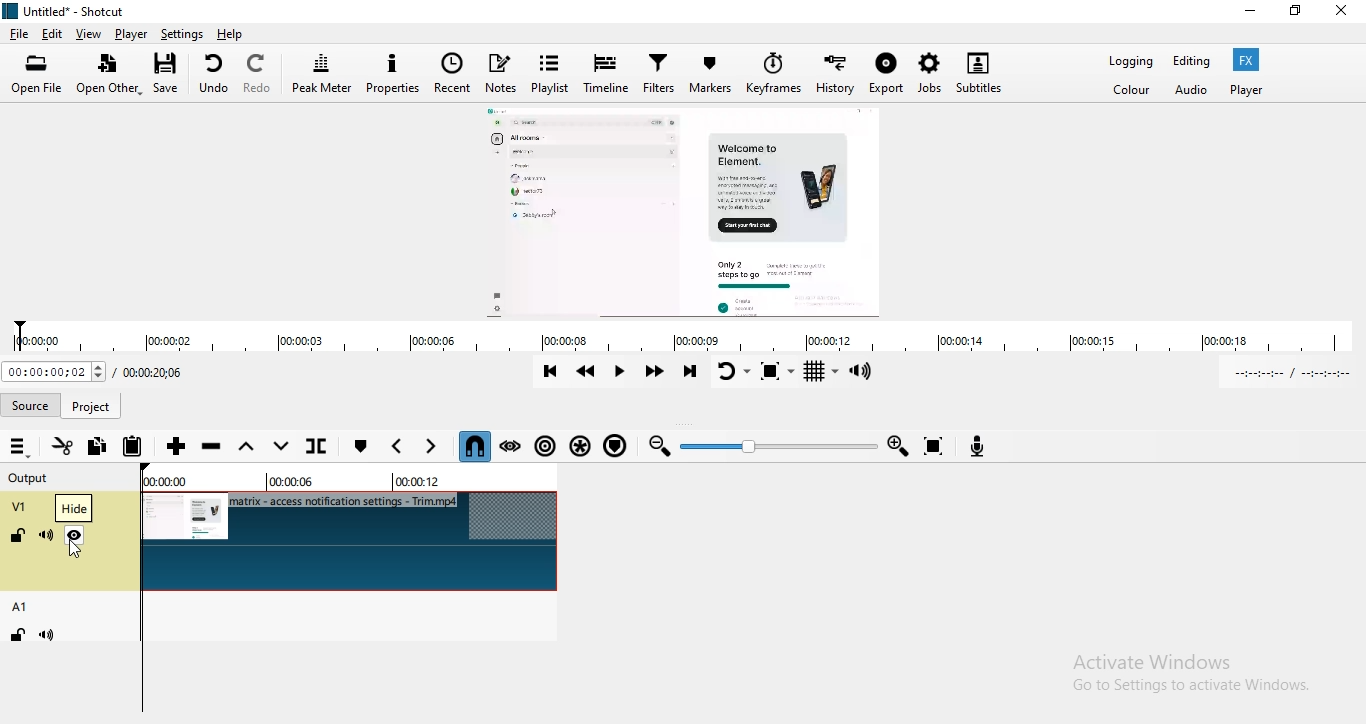  Describe the element at coordinates (868, 372) in the screenshot. I see `Show volume control` at that location.